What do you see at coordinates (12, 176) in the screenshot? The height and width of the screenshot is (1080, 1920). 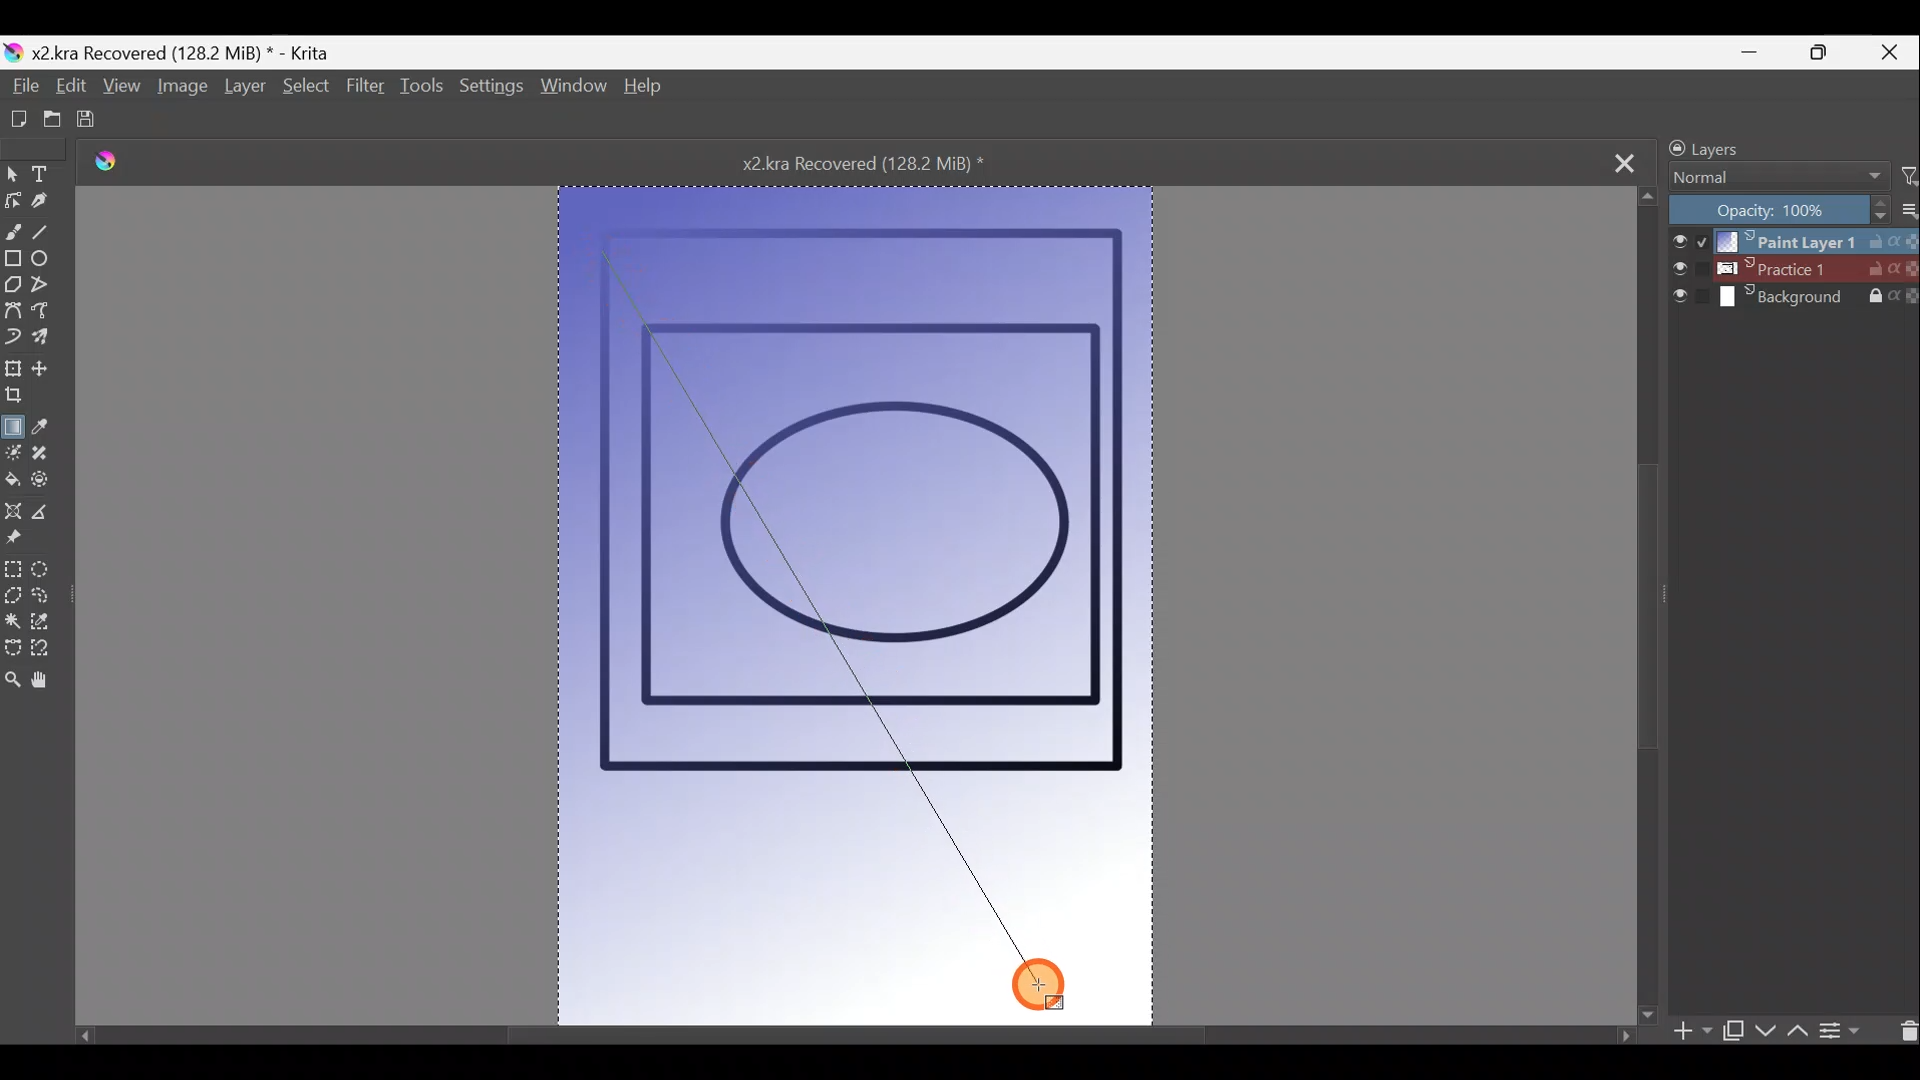 I see `Select shapes tool` at bounding box center [12, 176].